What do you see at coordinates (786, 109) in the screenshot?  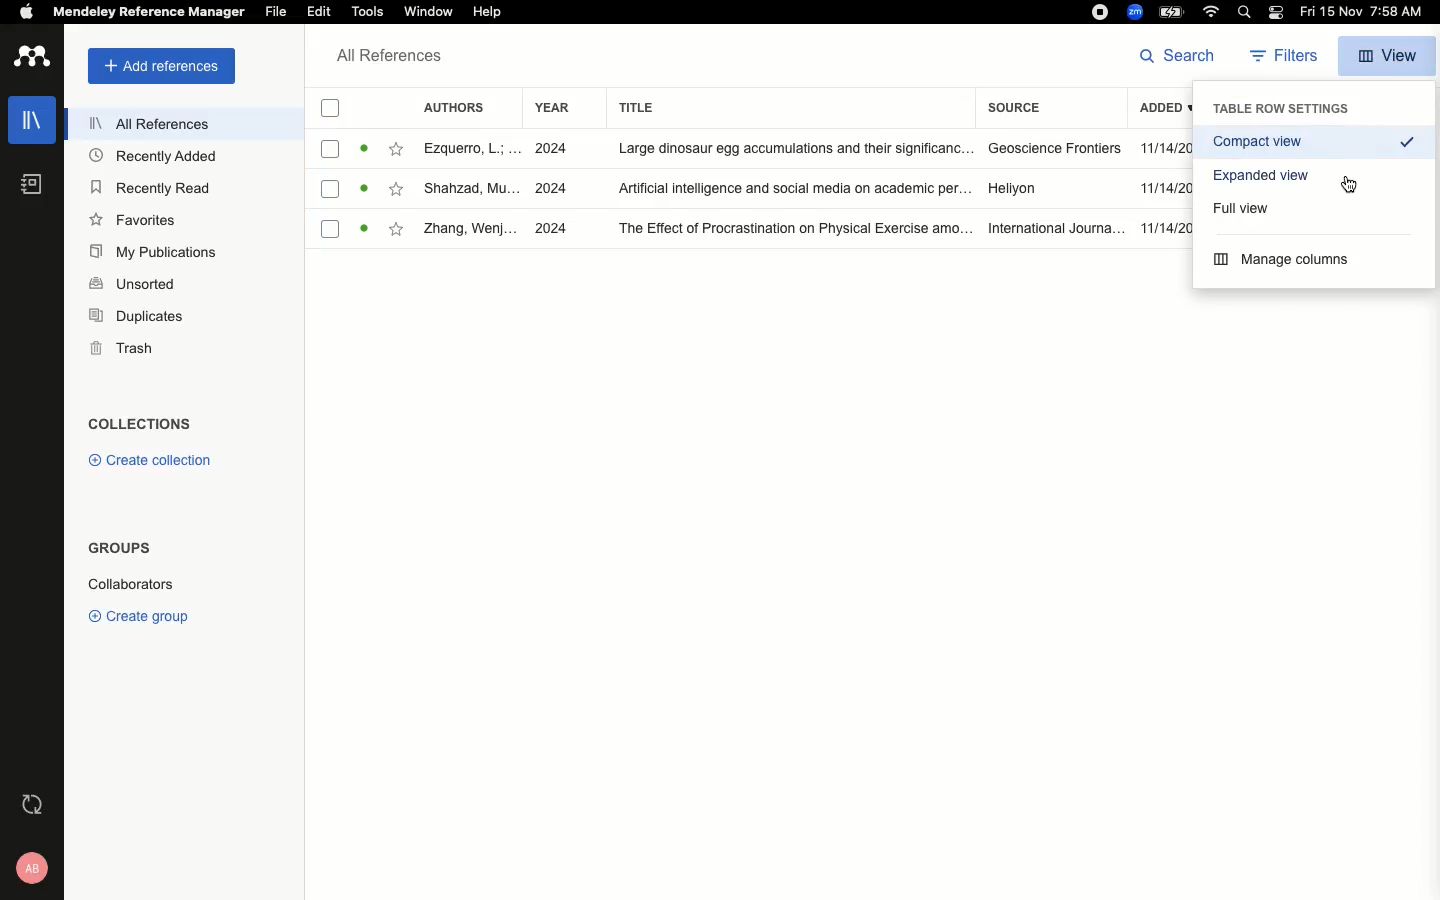 I see `Title` at bounding box center [786, 109].